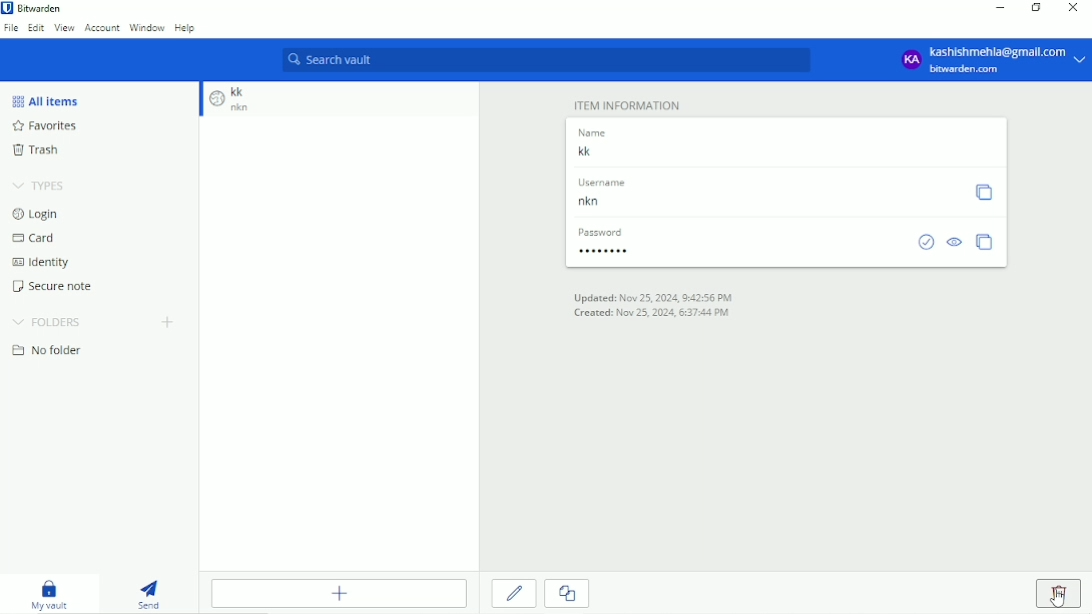 The width and height of the screenshot is (1092, 614). What do you see at coordinates (1057, 600) in the screenshot?
I see `cursor` at bounding box center [1057, 600].